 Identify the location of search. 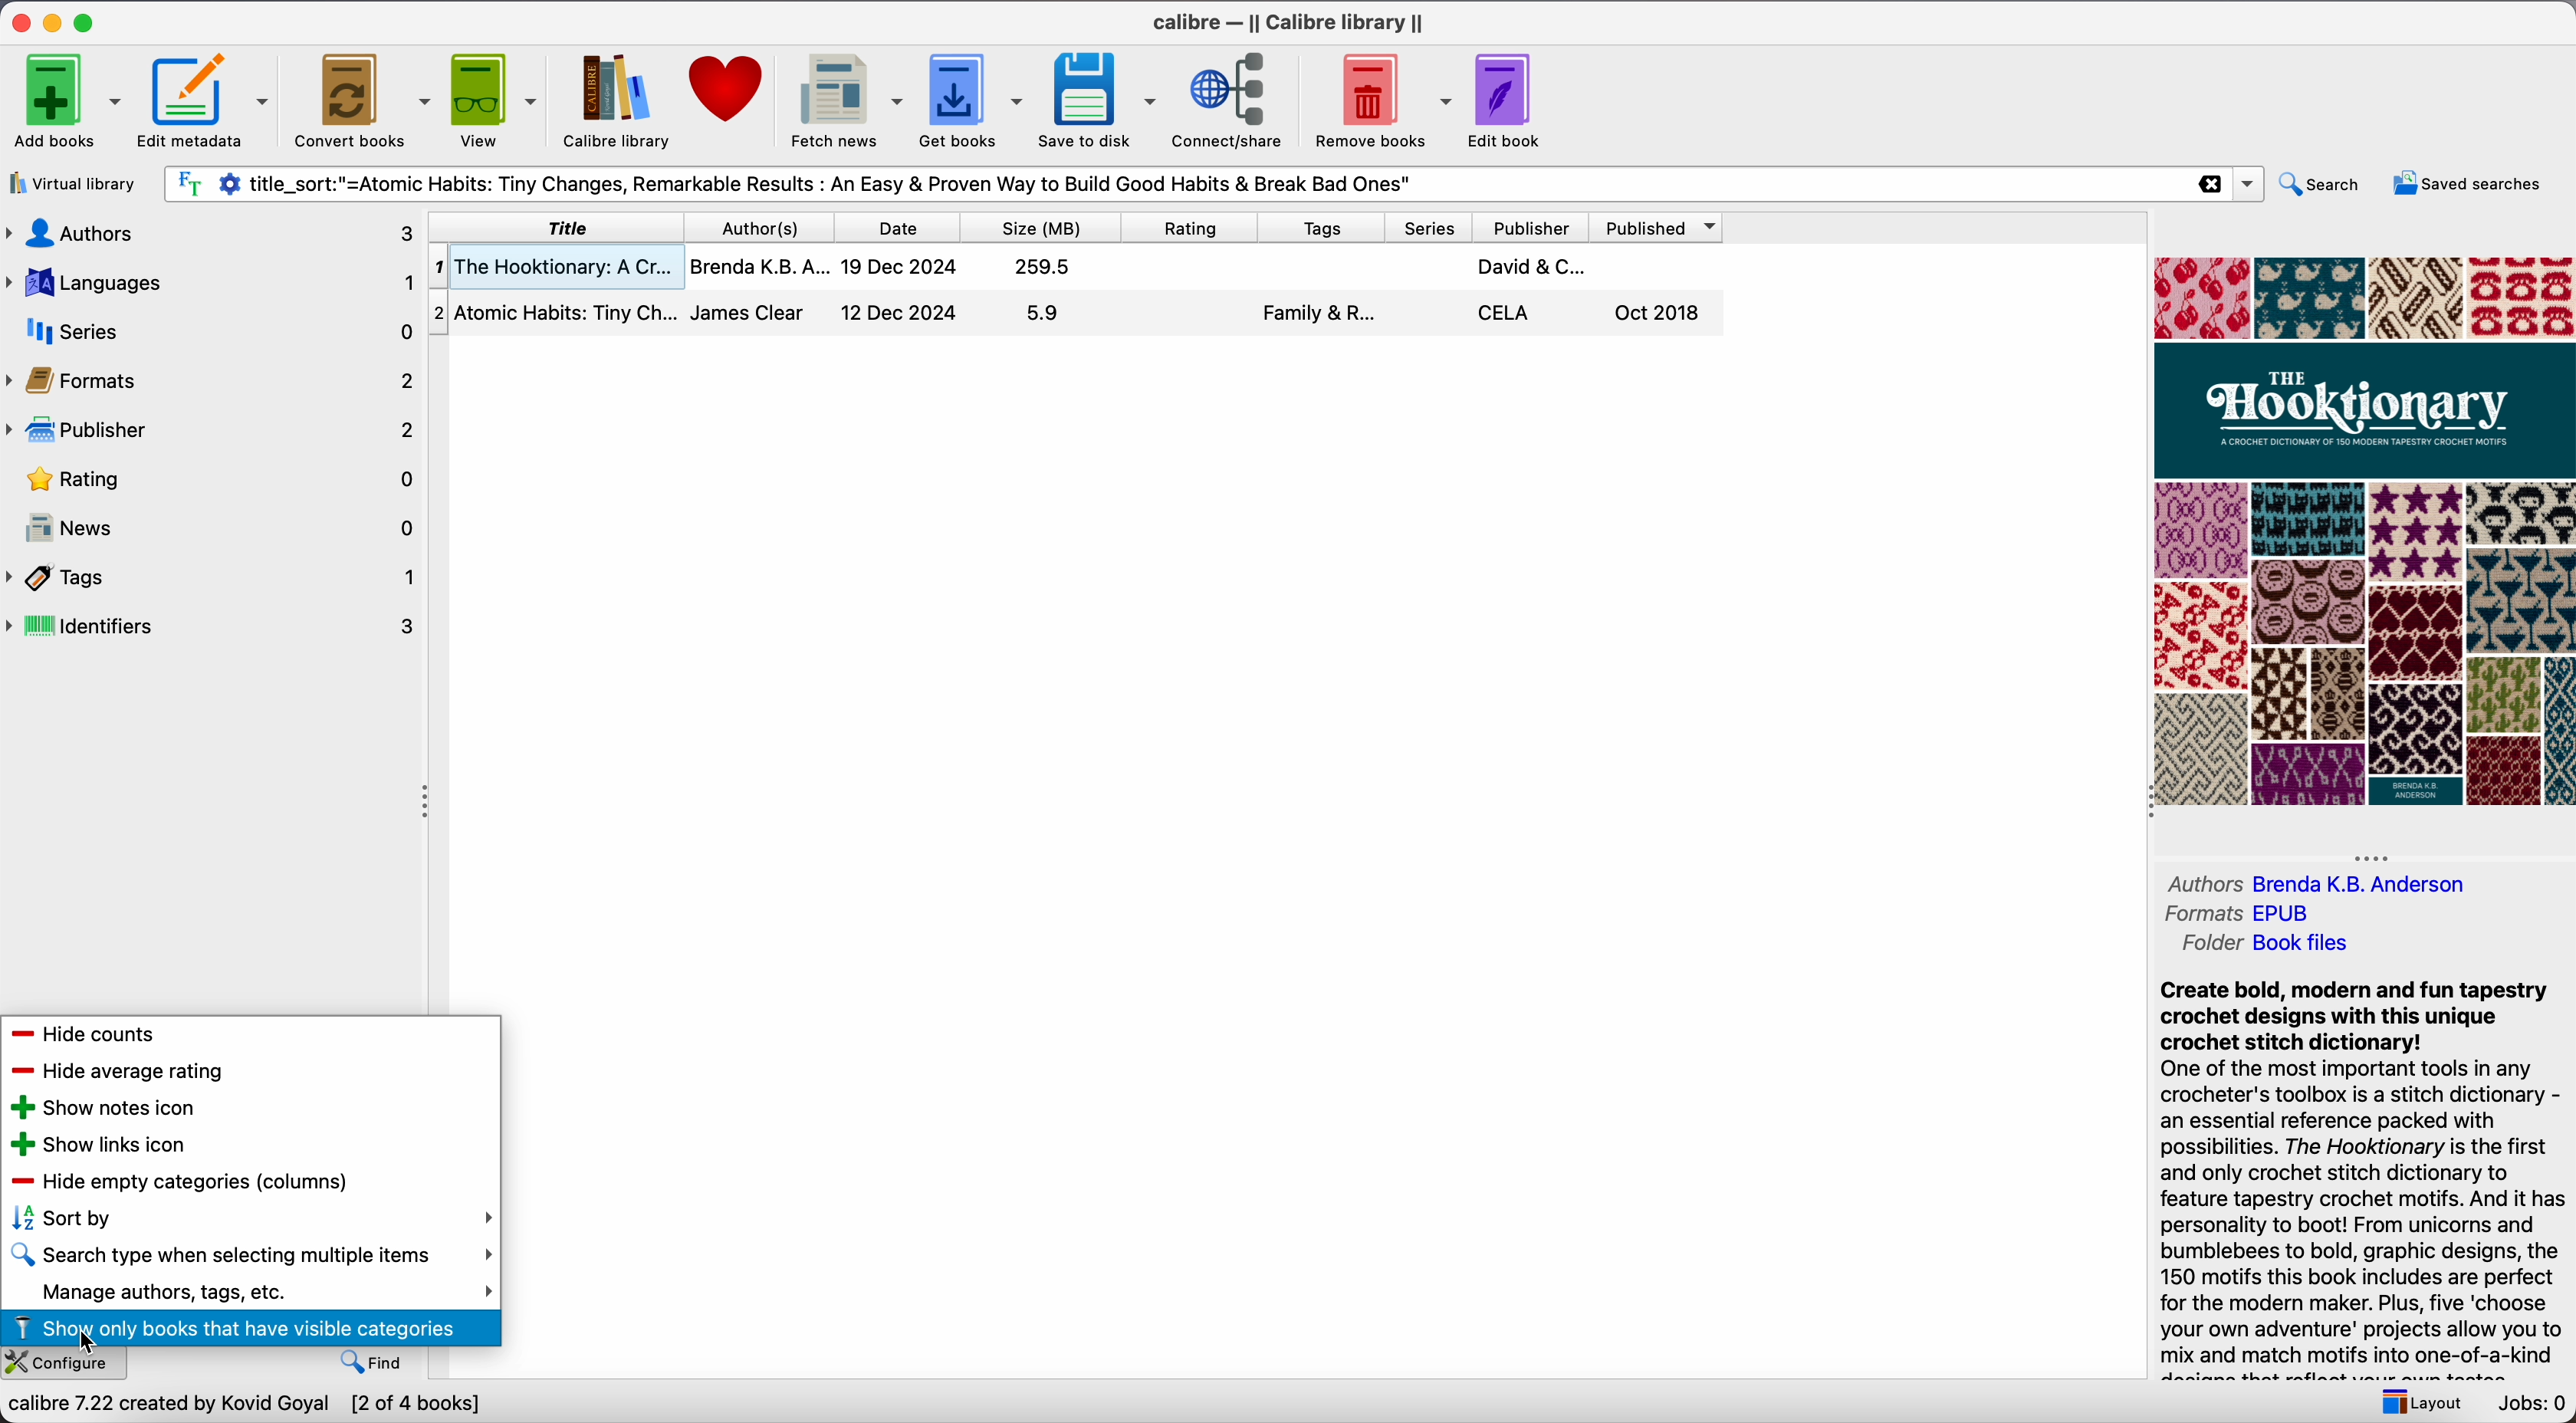
(2325, 187).